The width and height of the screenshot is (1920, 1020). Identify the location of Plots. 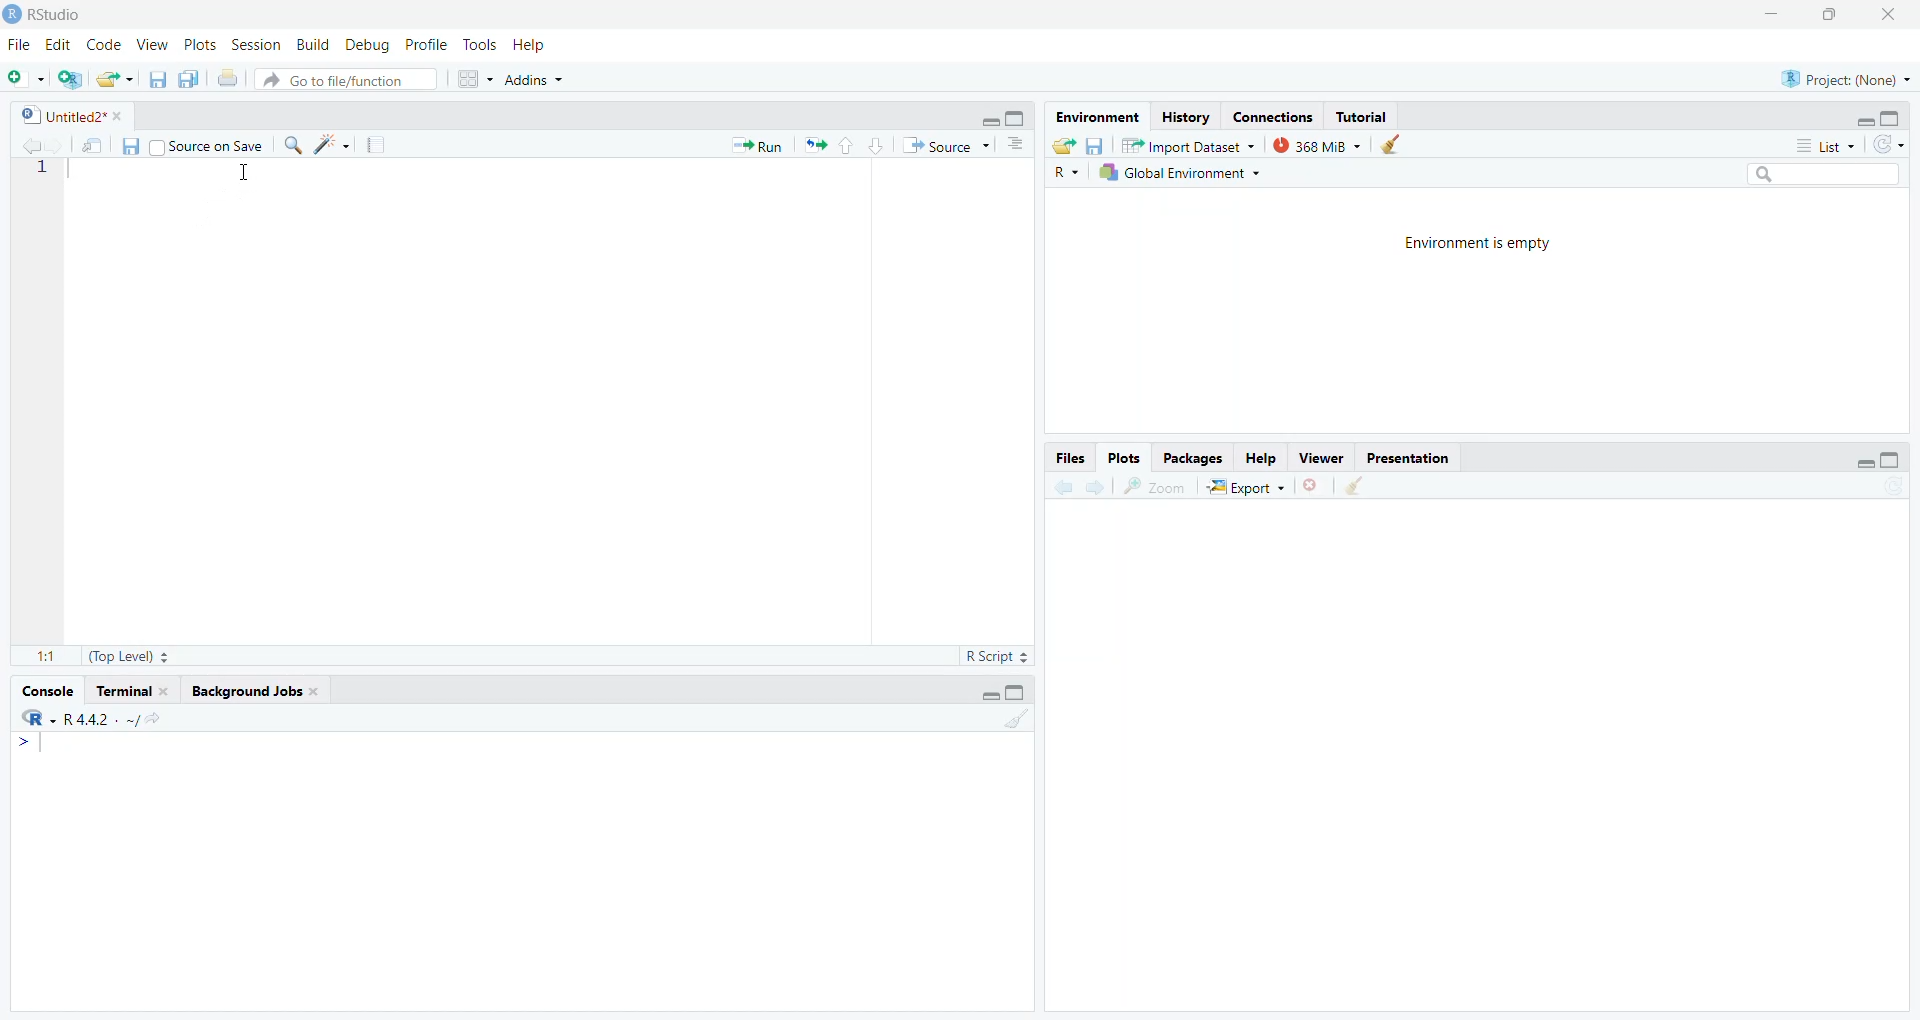
(1124, 458).